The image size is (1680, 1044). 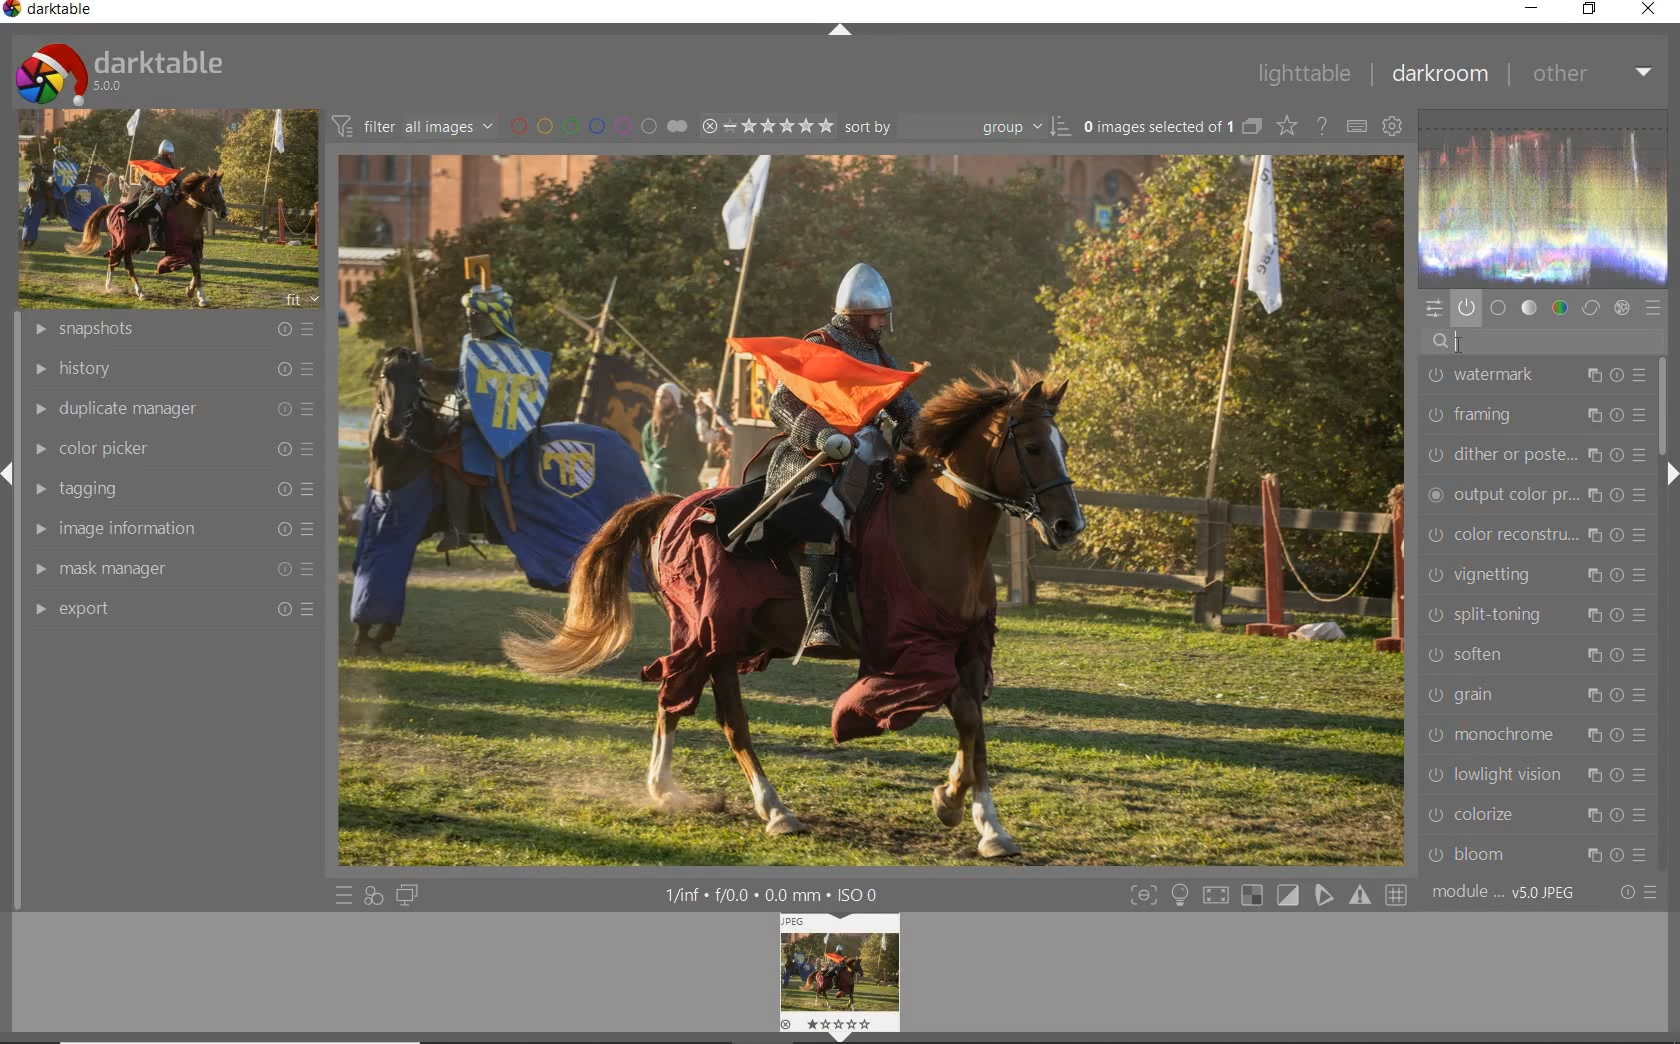 I want to click on waveform, so click(x=1541, y=196).